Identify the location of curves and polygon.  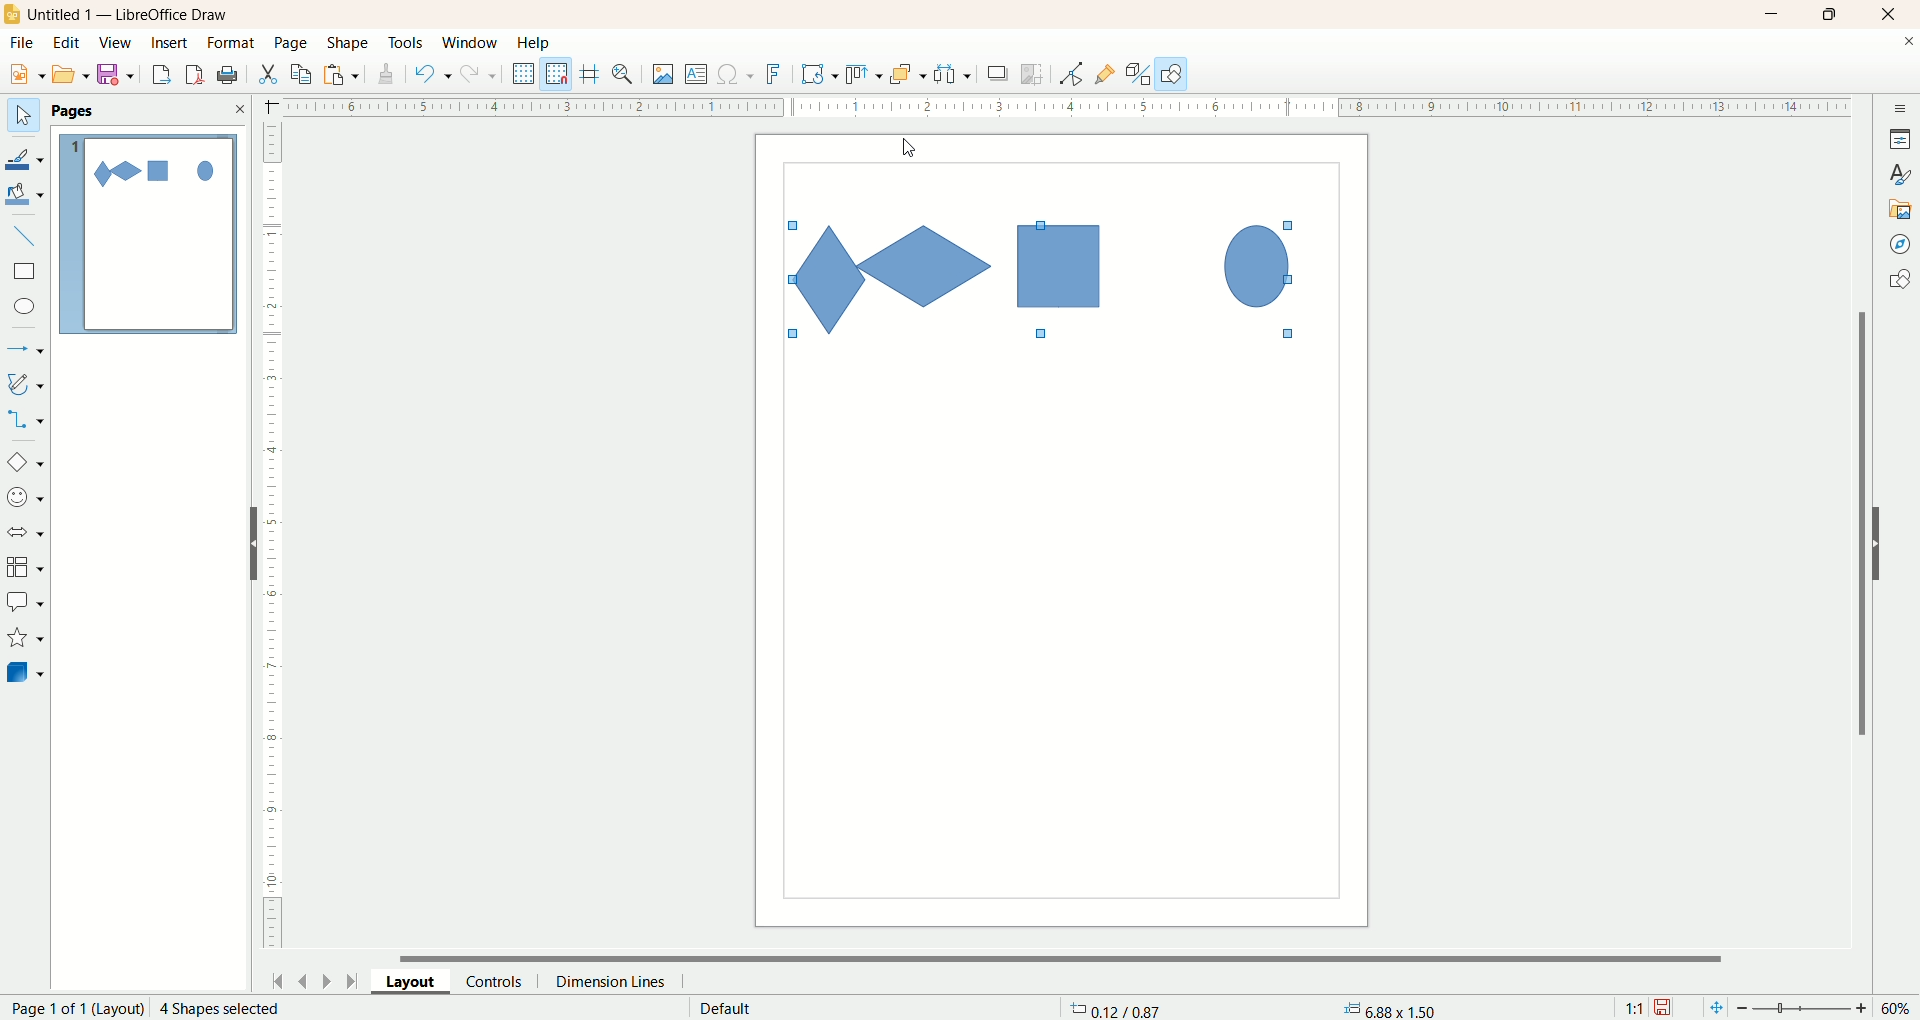
(27, 384).